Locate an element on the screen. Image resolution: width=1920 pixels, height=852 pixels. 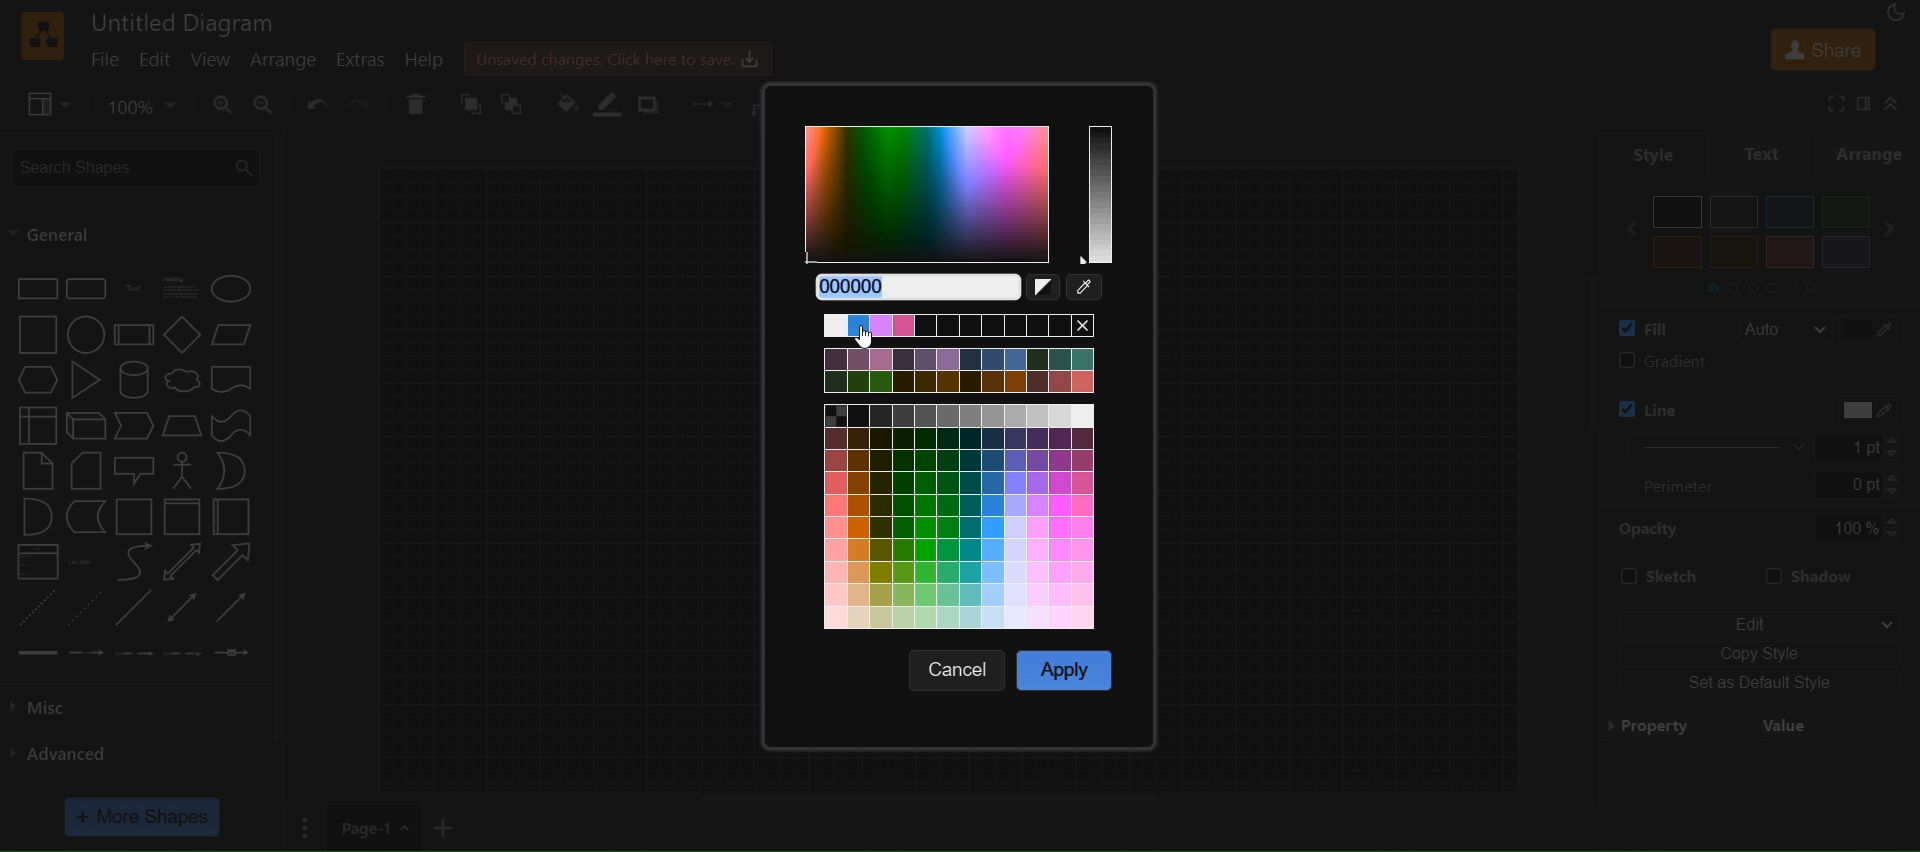
delete is located at coordinates (416, 104).